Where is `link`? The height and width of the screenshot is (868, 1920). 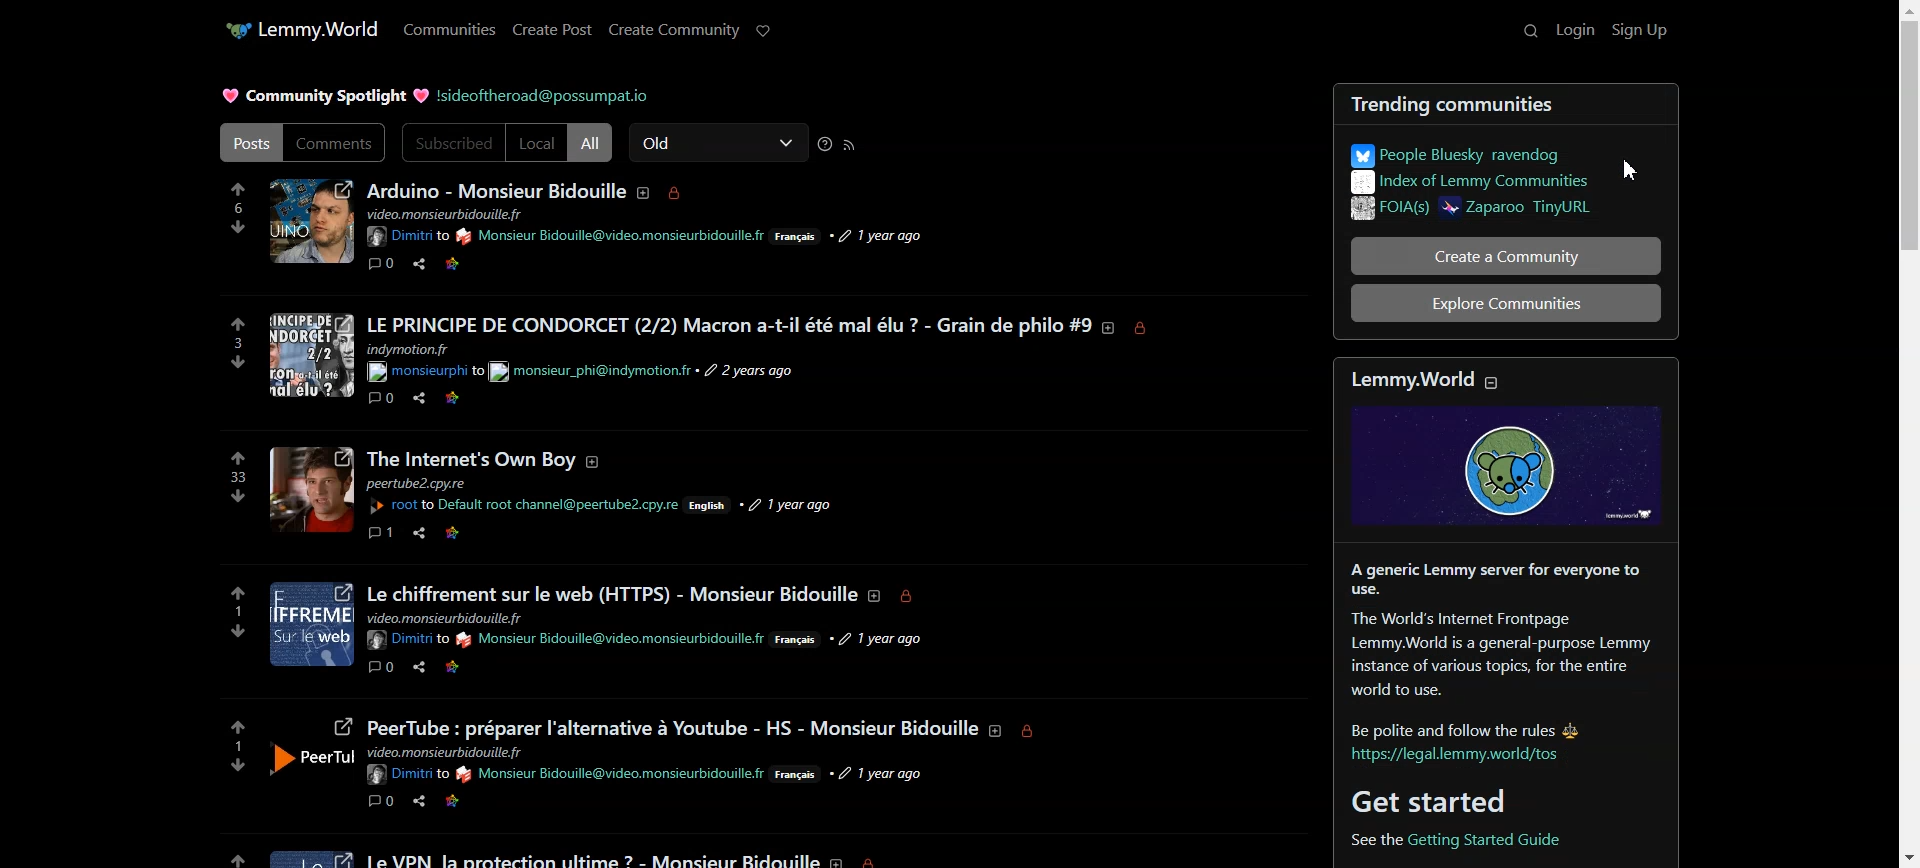
link is located at coordinates (449, 801).